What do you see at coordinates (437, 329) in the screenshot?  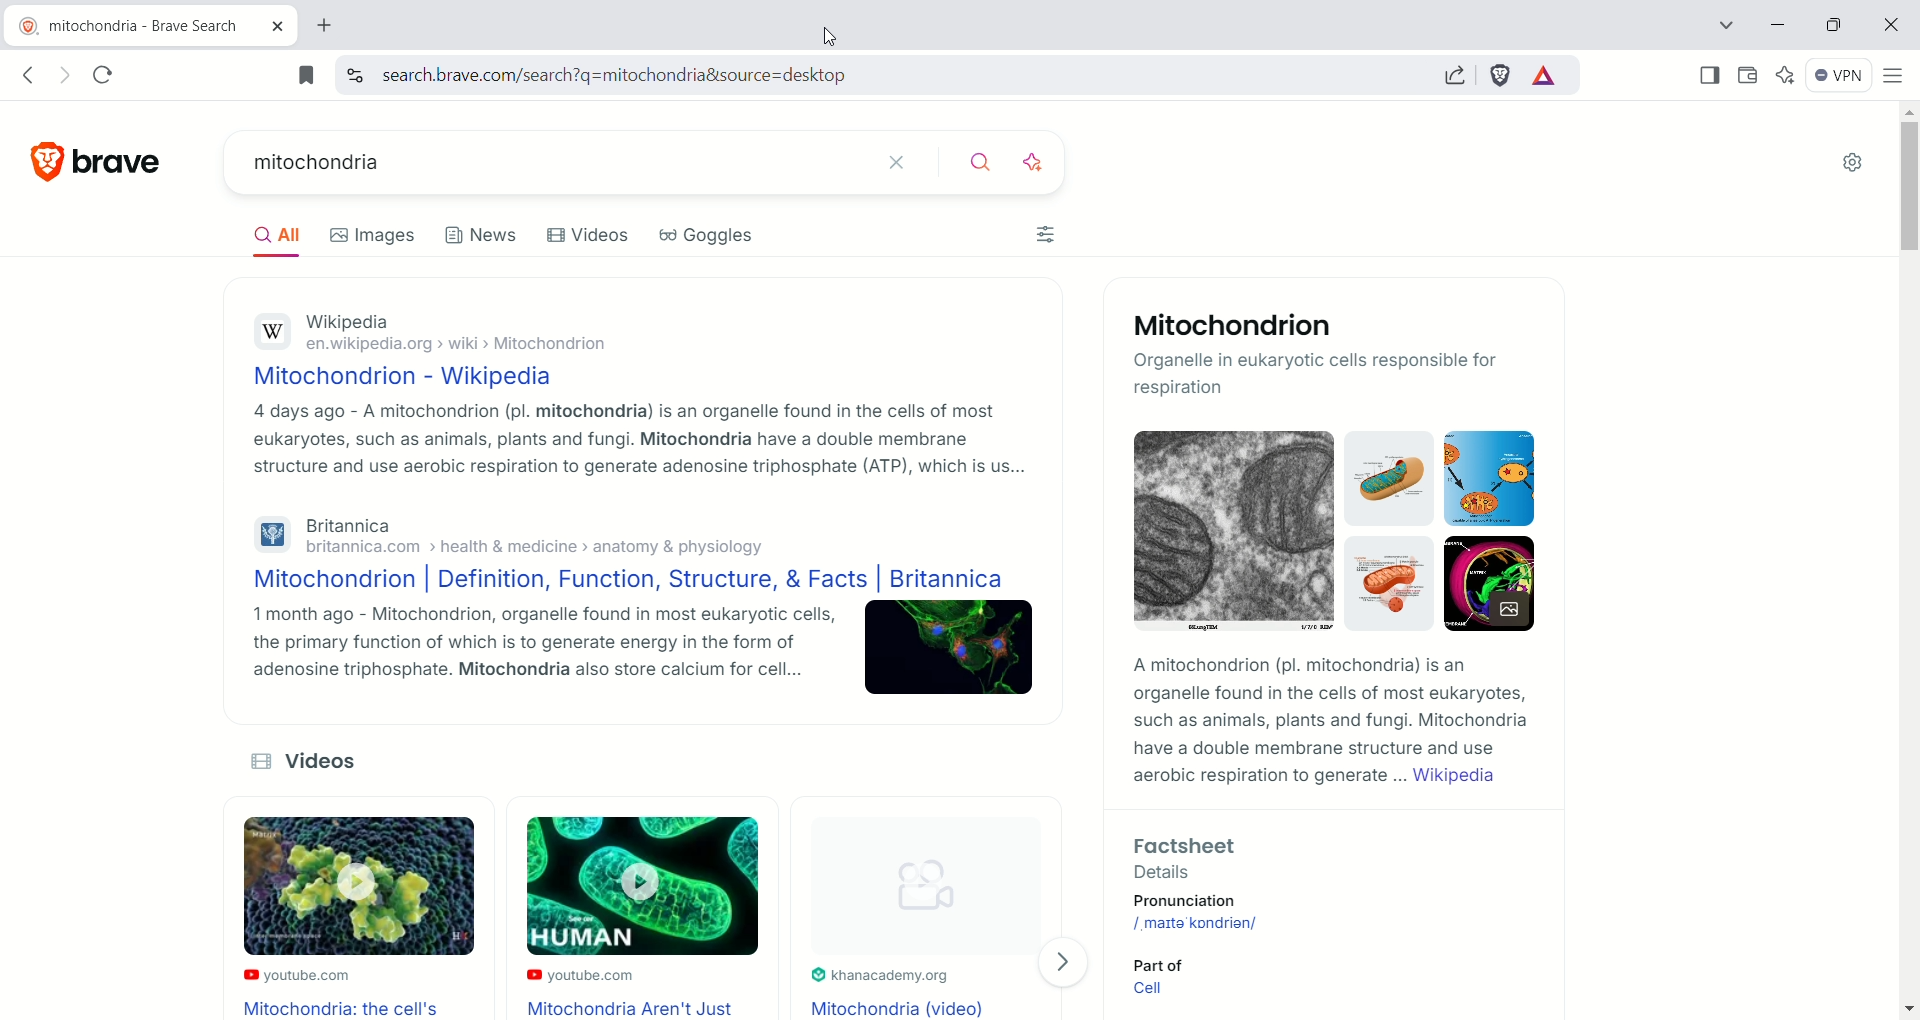 I see ` Wikipediaen.wikipedia.org > wiki > Mitochondrion` at bounding box center [437, 329].